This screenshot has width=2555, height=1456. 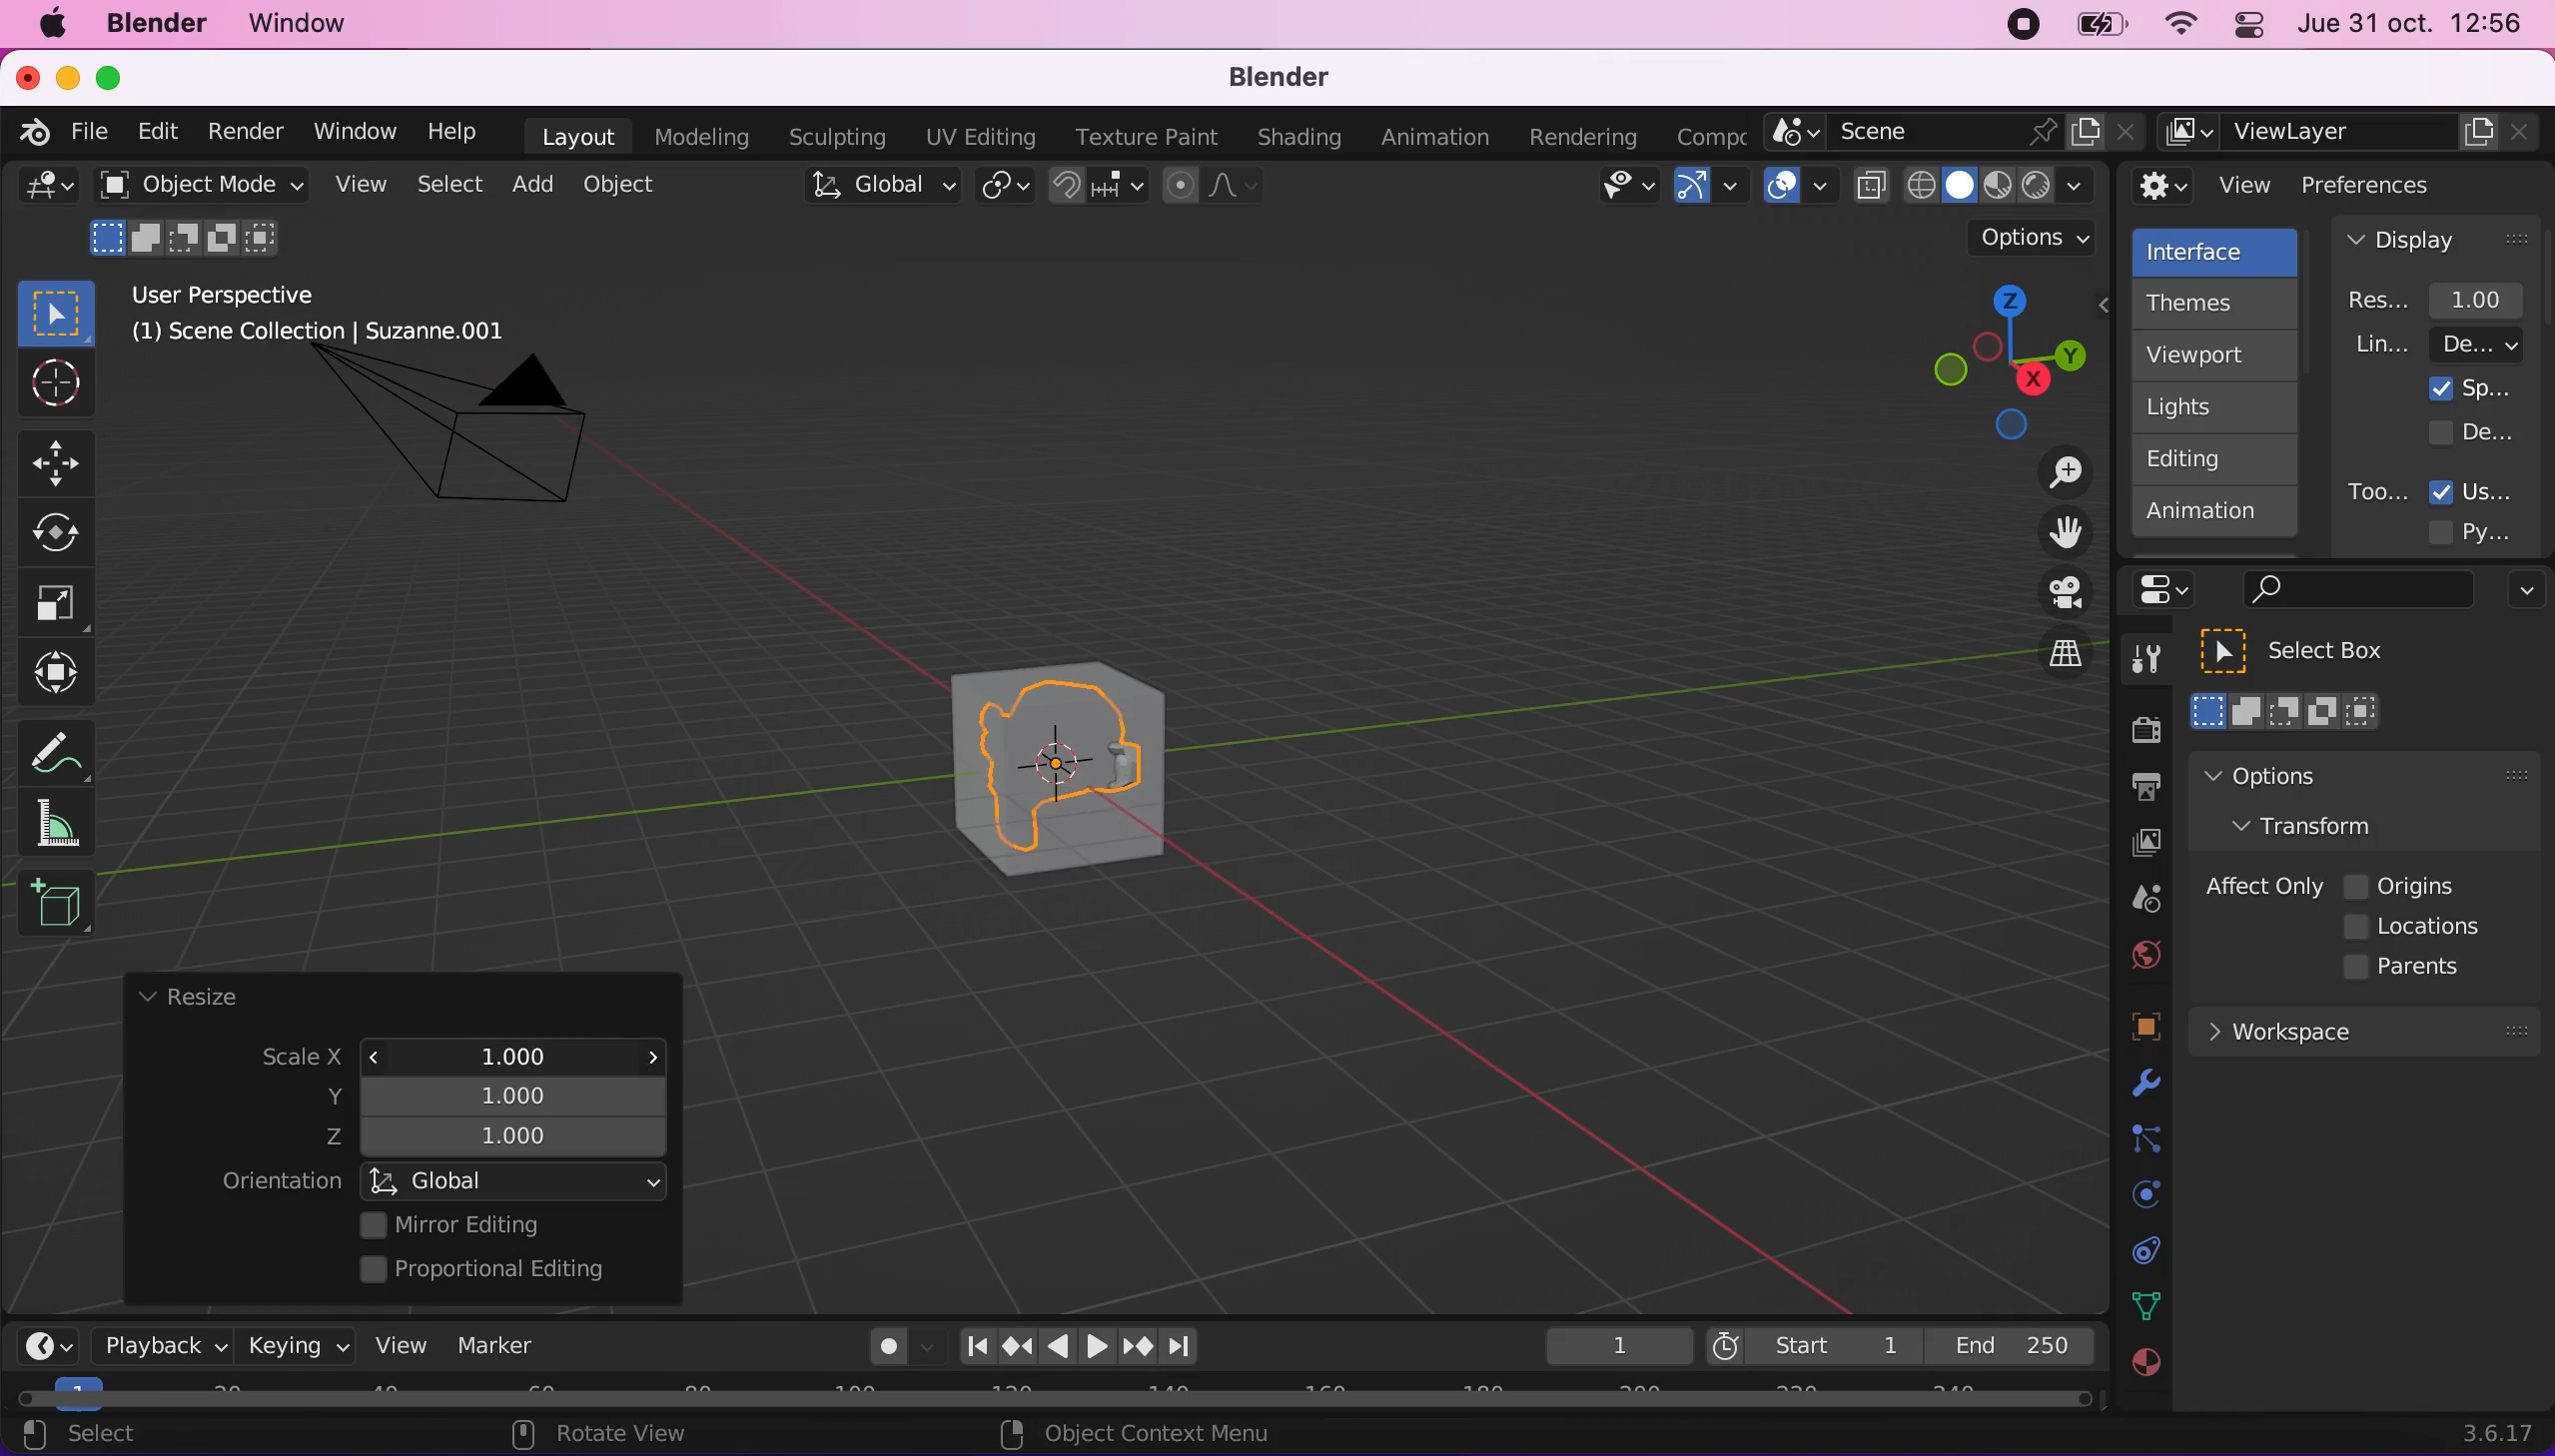 What do you see at coordinates (497, 1345) in the screenshot?
I see `marker` at bounding box center [497, 1345].